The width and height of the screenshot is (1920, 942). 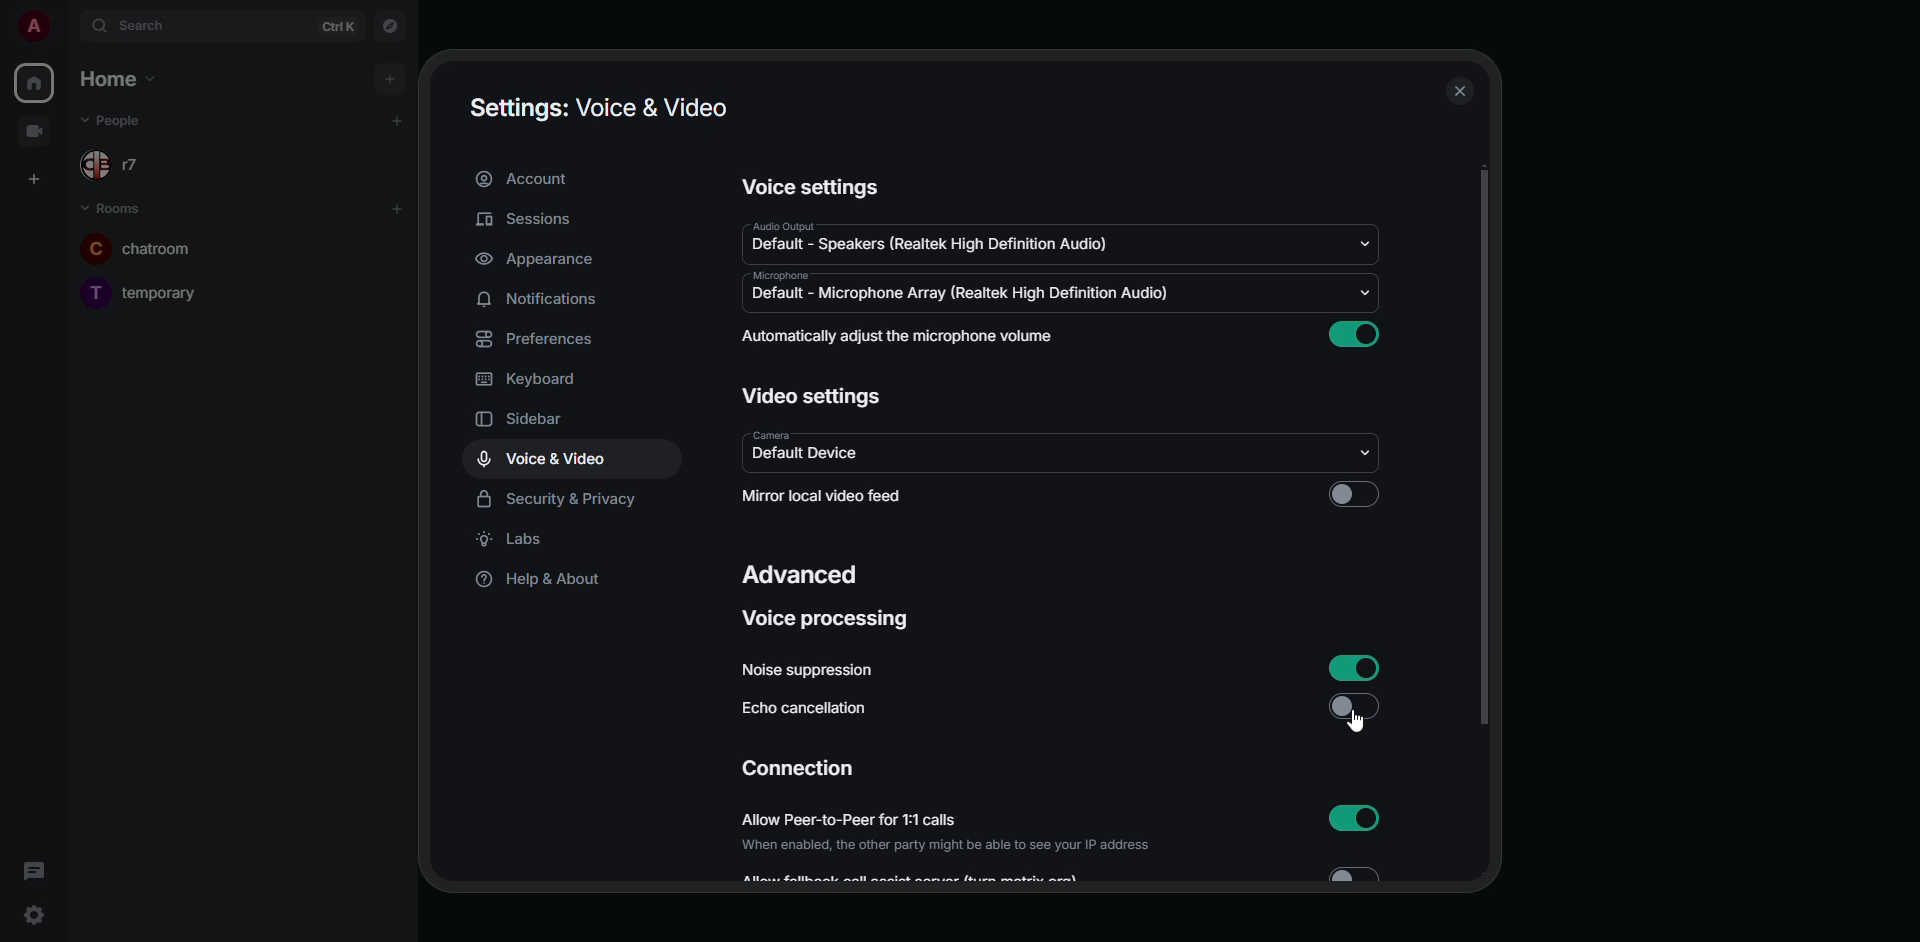 I want to click on add, so click(x=397, y=120).